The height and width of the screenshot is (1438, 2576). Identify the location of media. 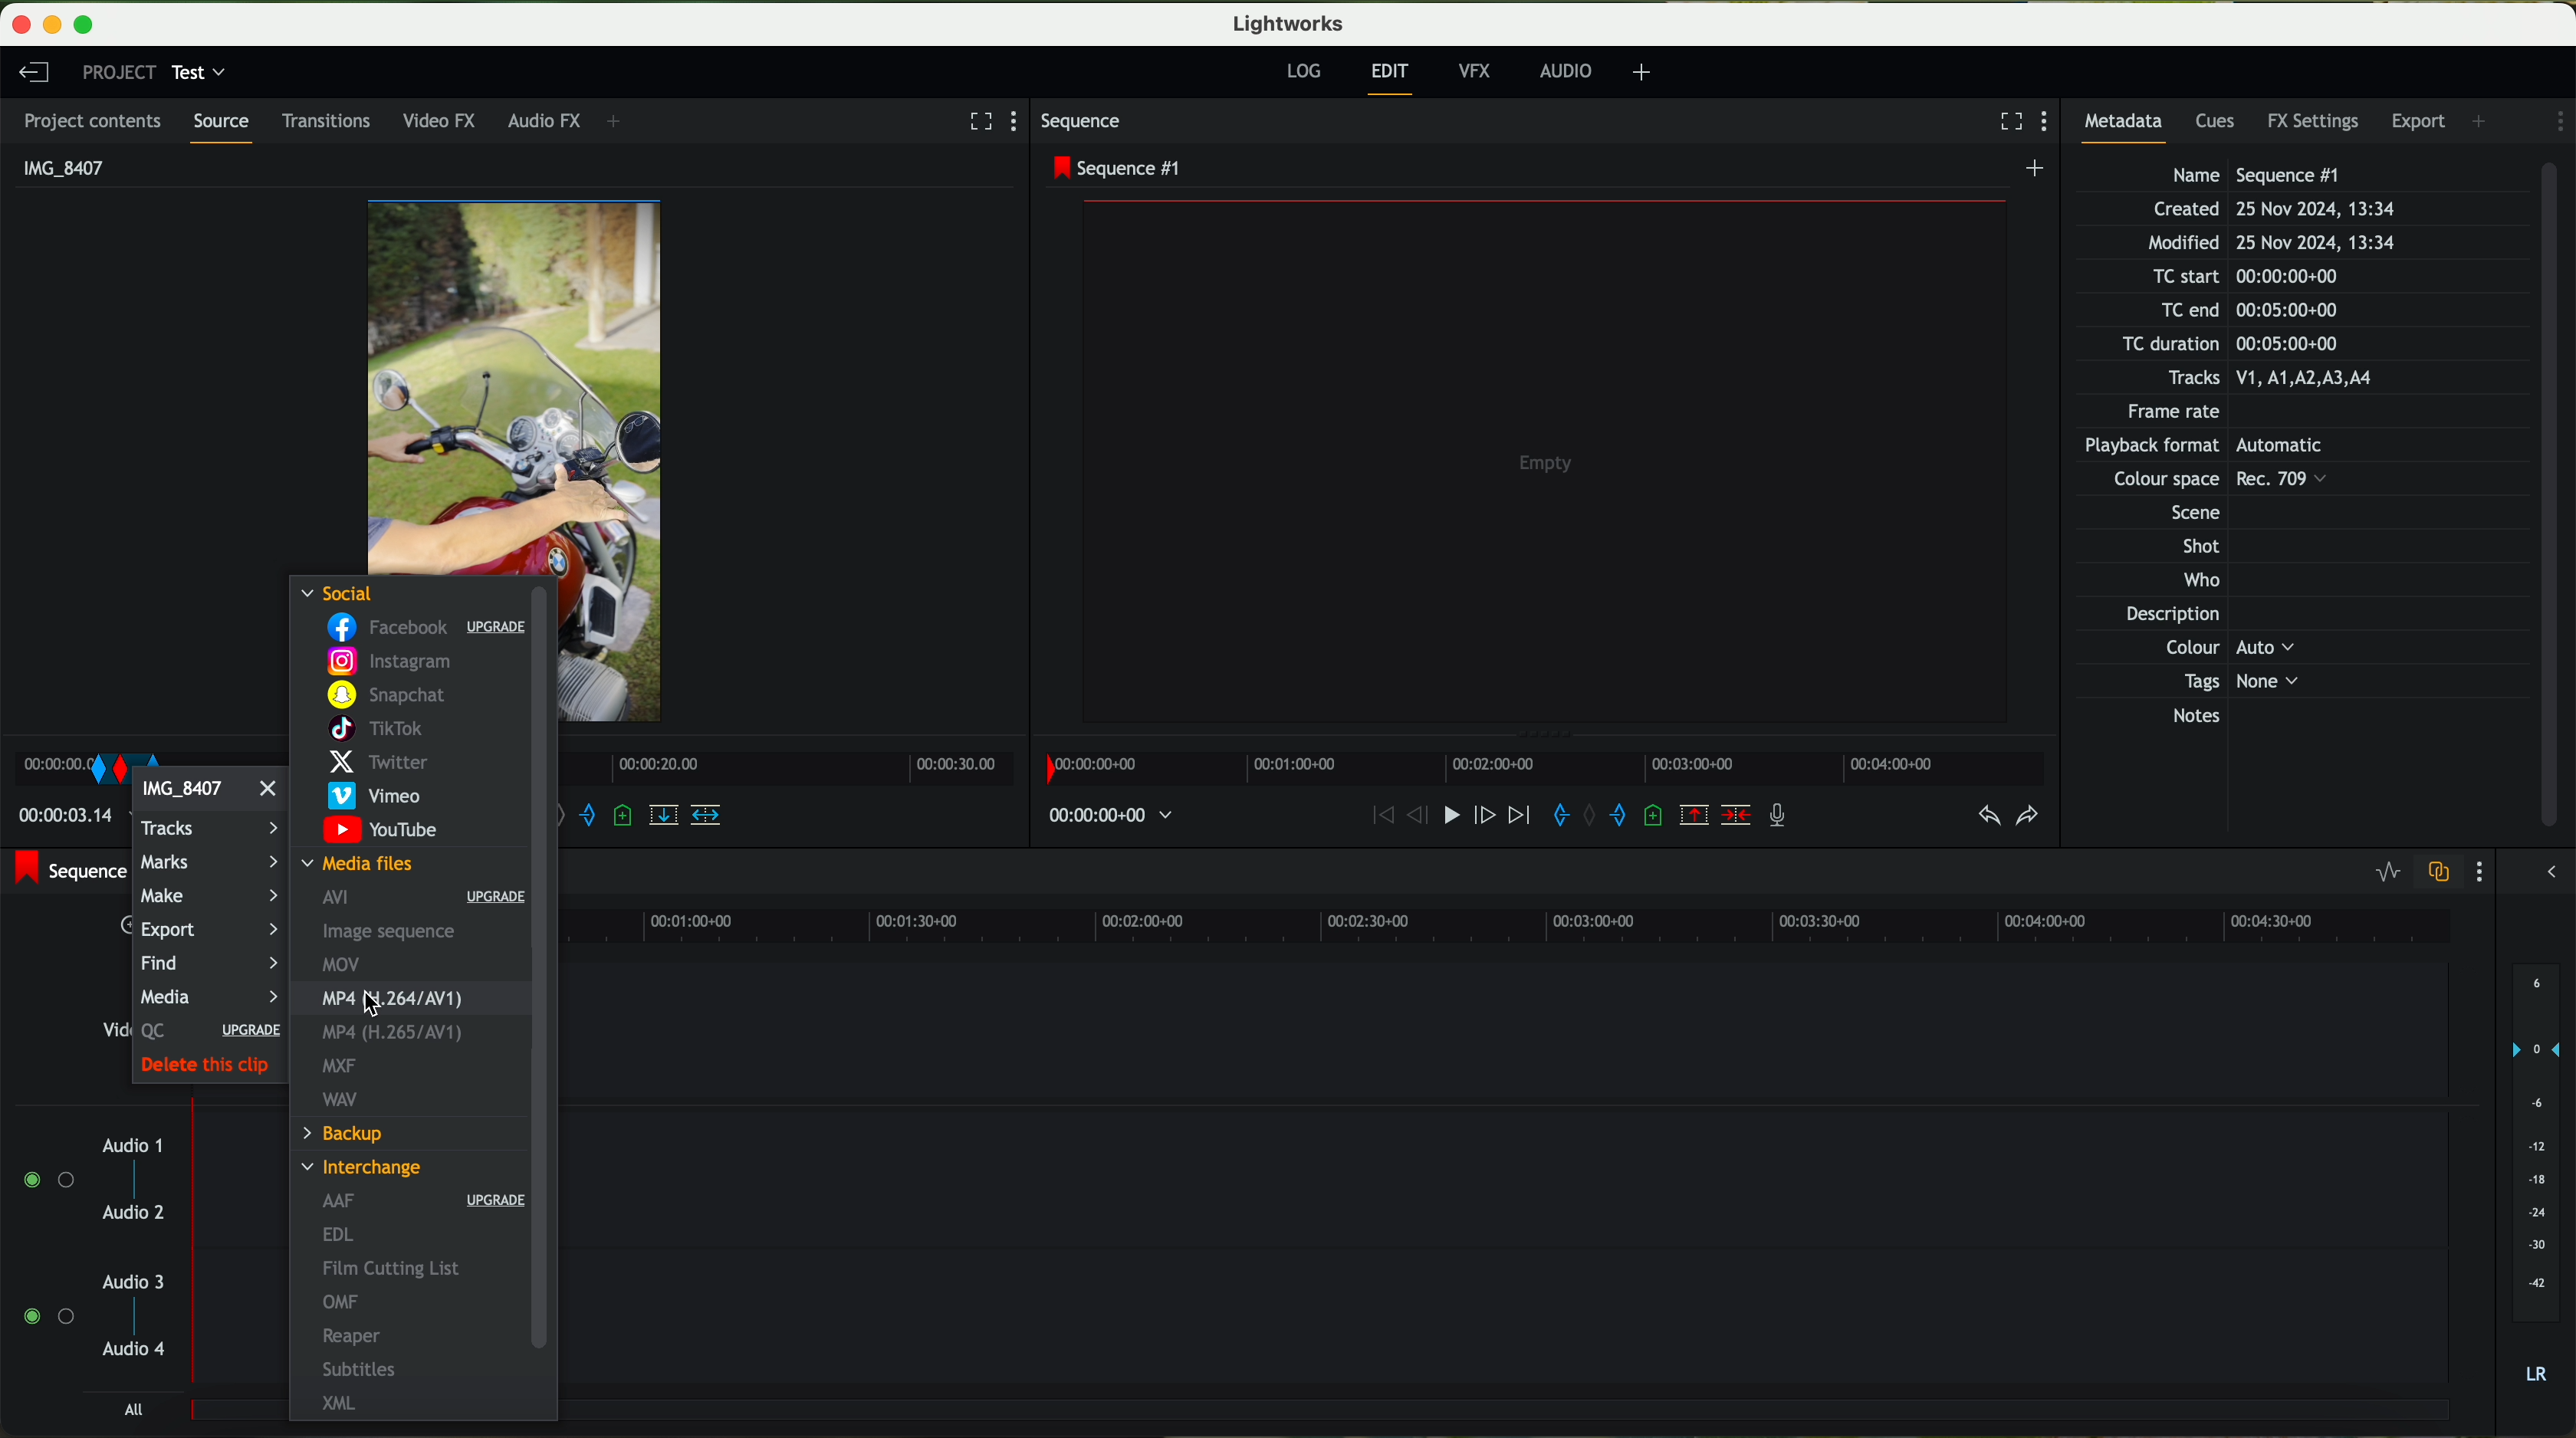
(209, 996).